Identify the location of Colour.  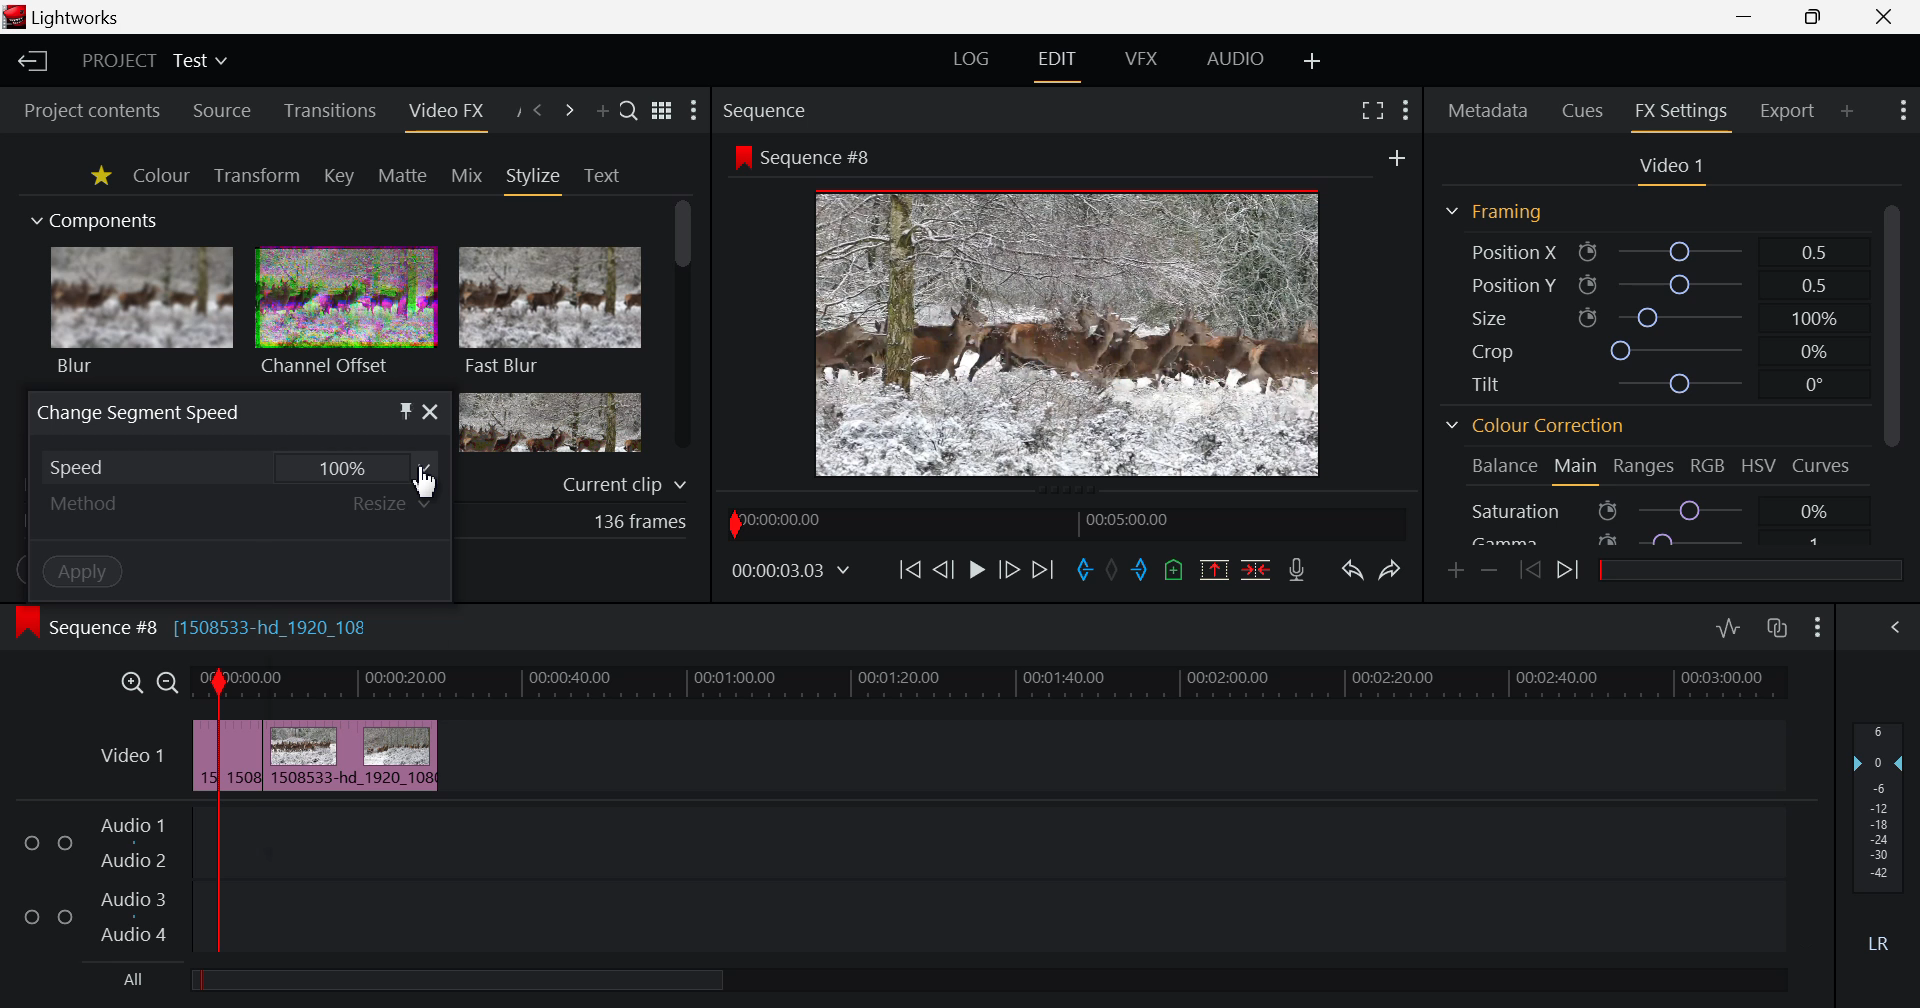
(162, 175).